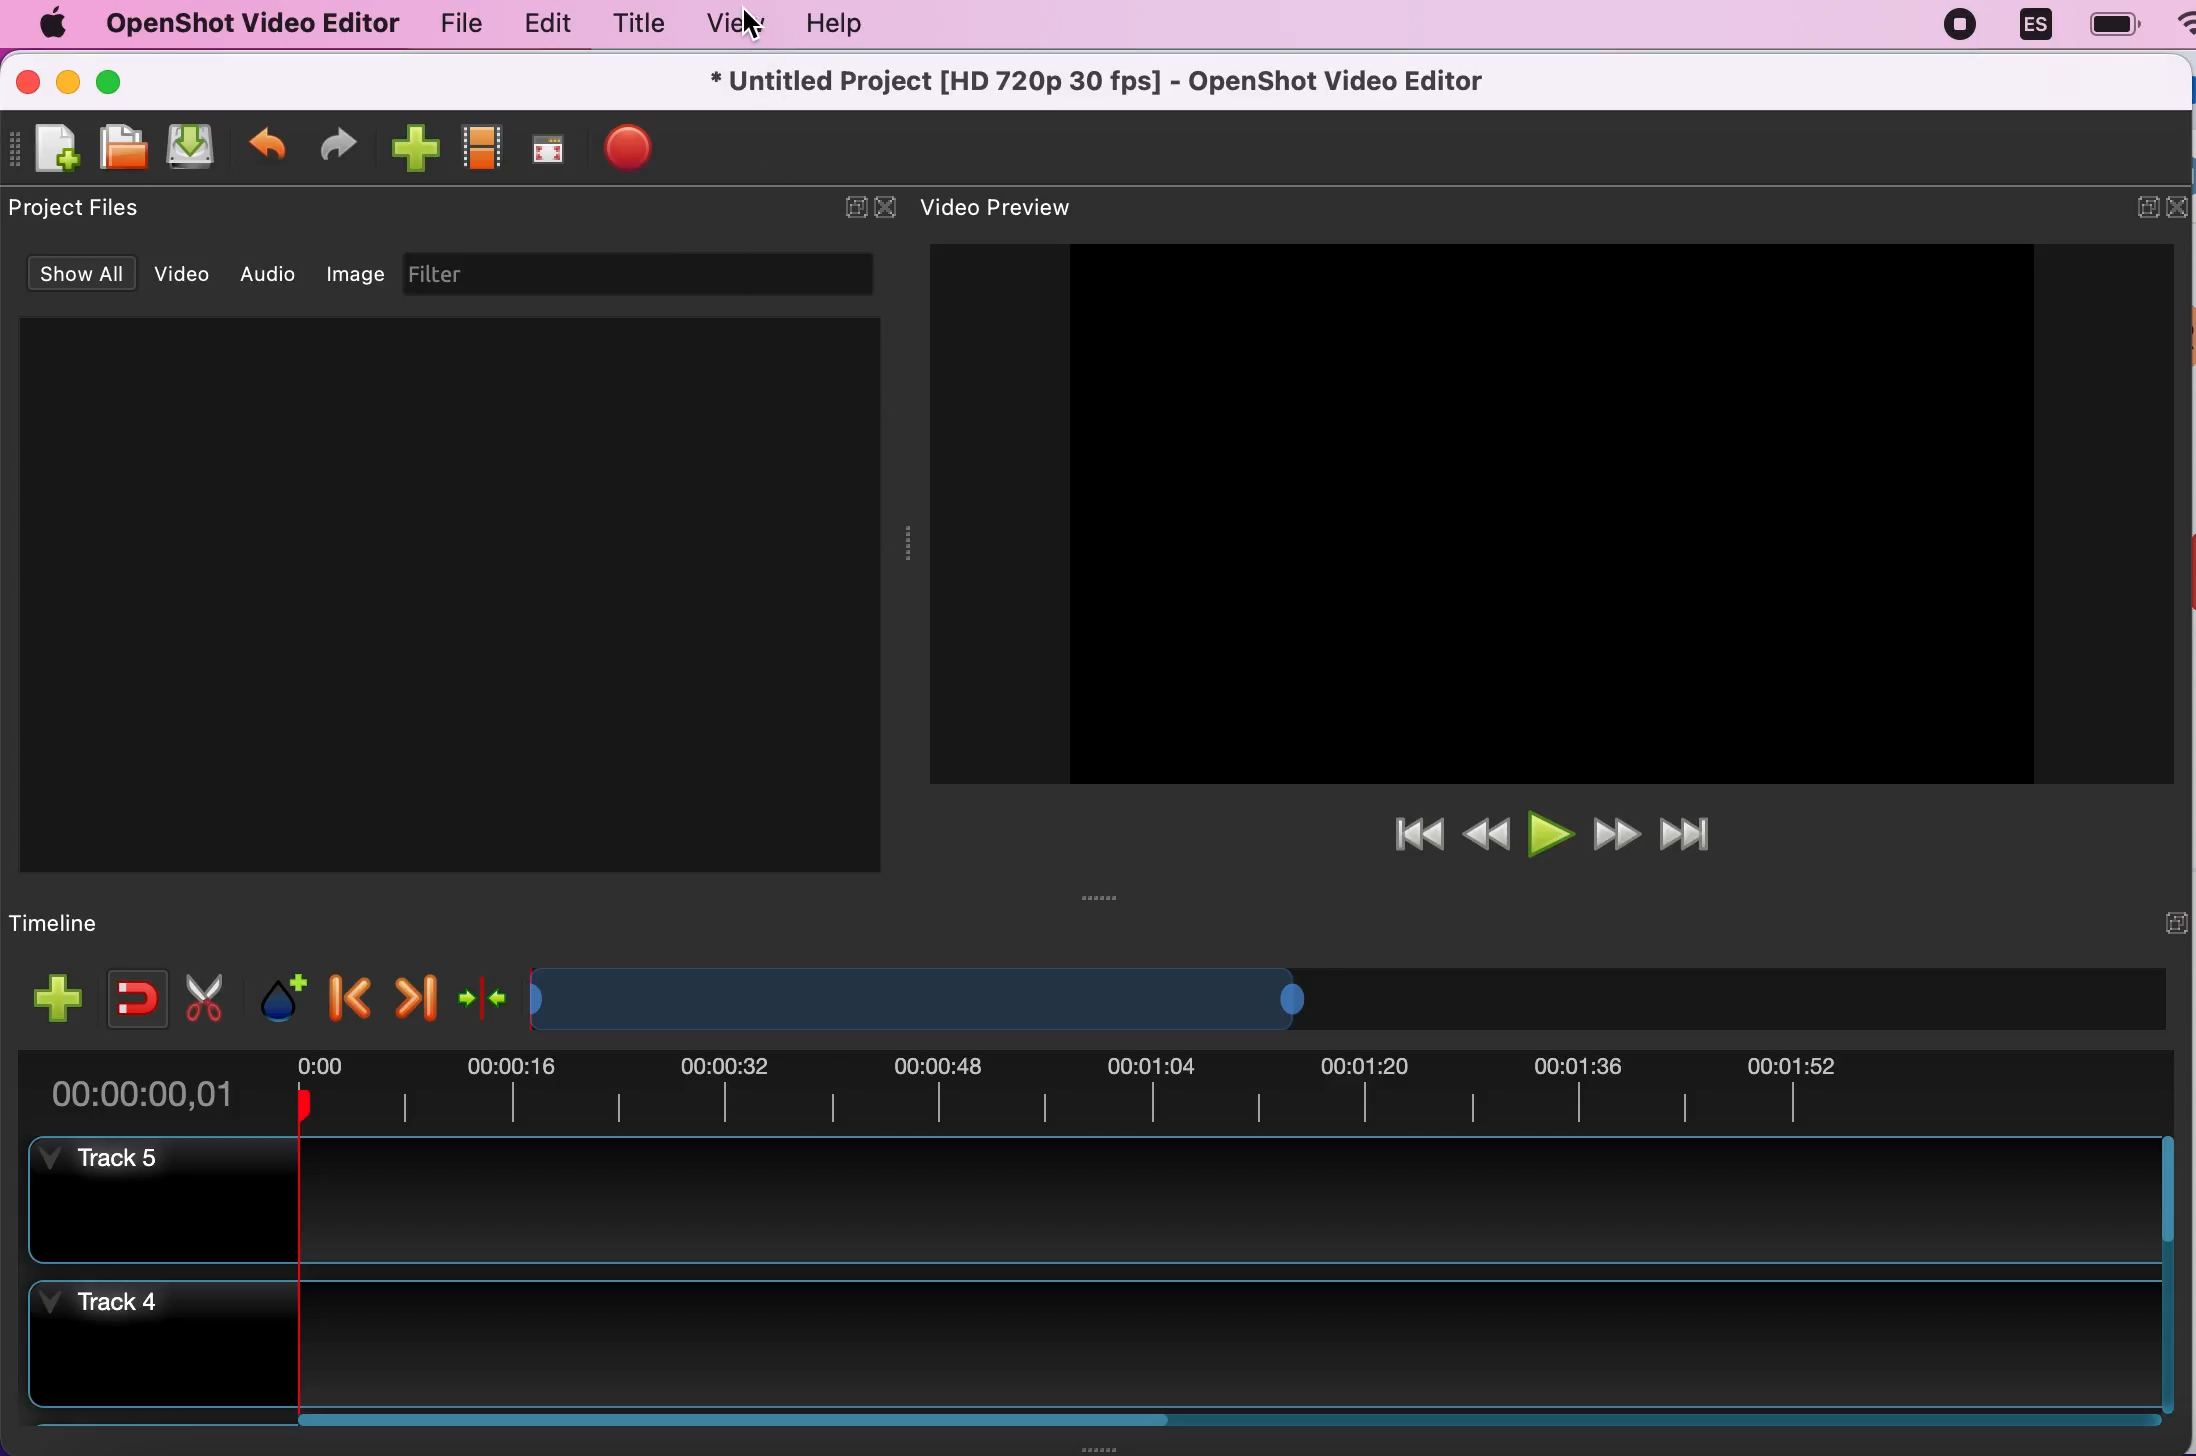 This screenshot has height=1456, width=2196. Describe the element at coordinates (539, 23) in the screenshot. I see `edit` at that location.